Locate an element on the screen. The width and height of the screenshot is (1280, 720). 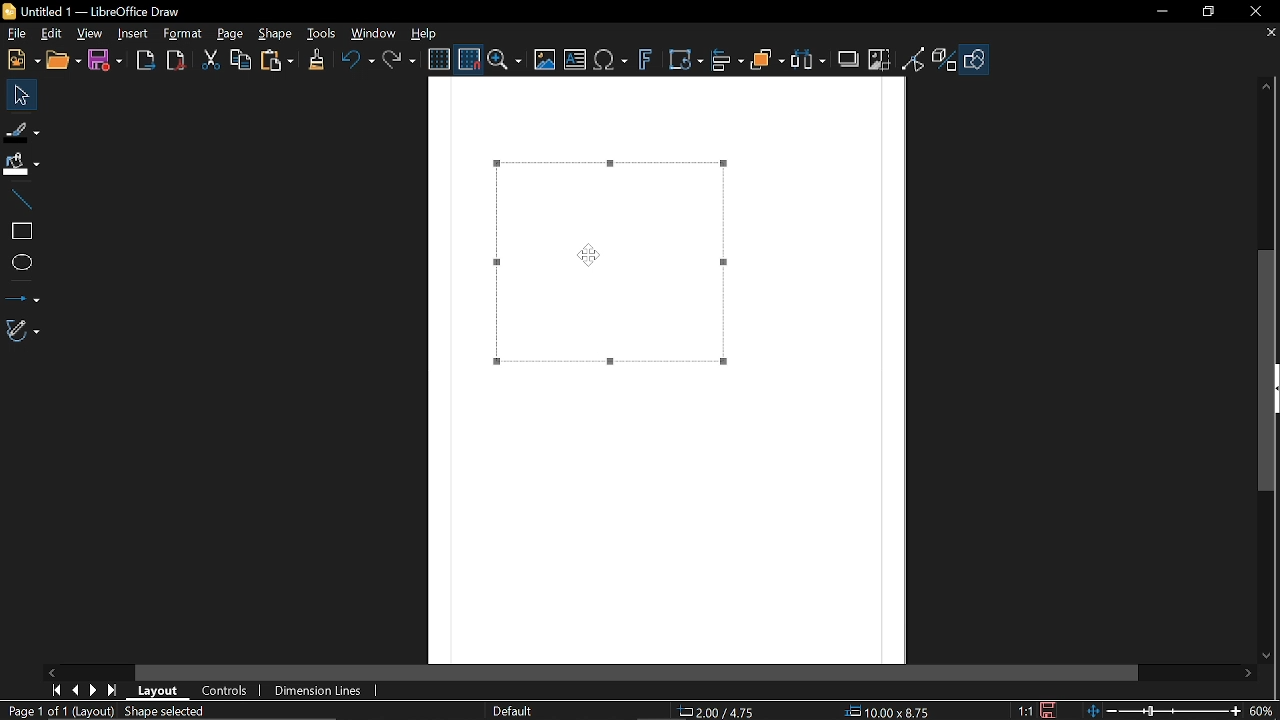
Export to pdf is located at coordinates (176, 60).